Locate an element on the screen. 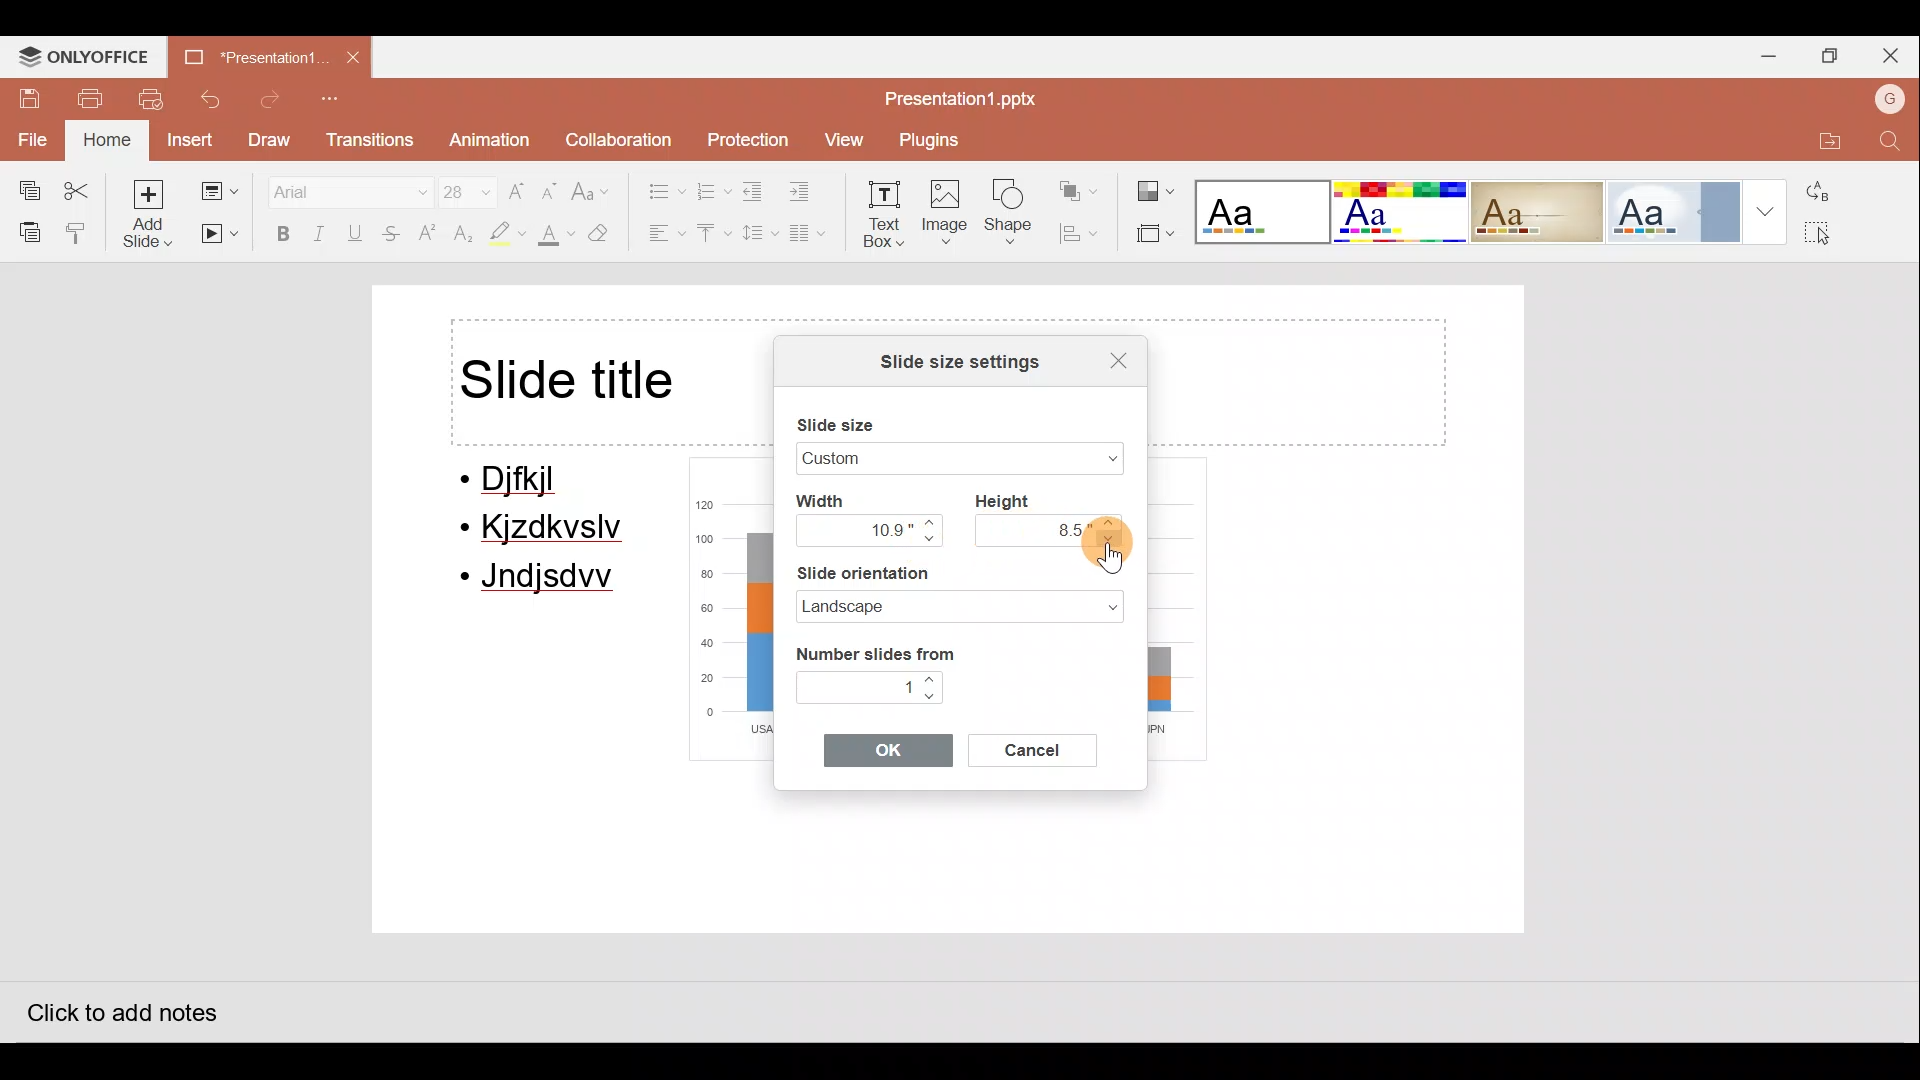  Navigate up is located at coordinates (1113, 522).